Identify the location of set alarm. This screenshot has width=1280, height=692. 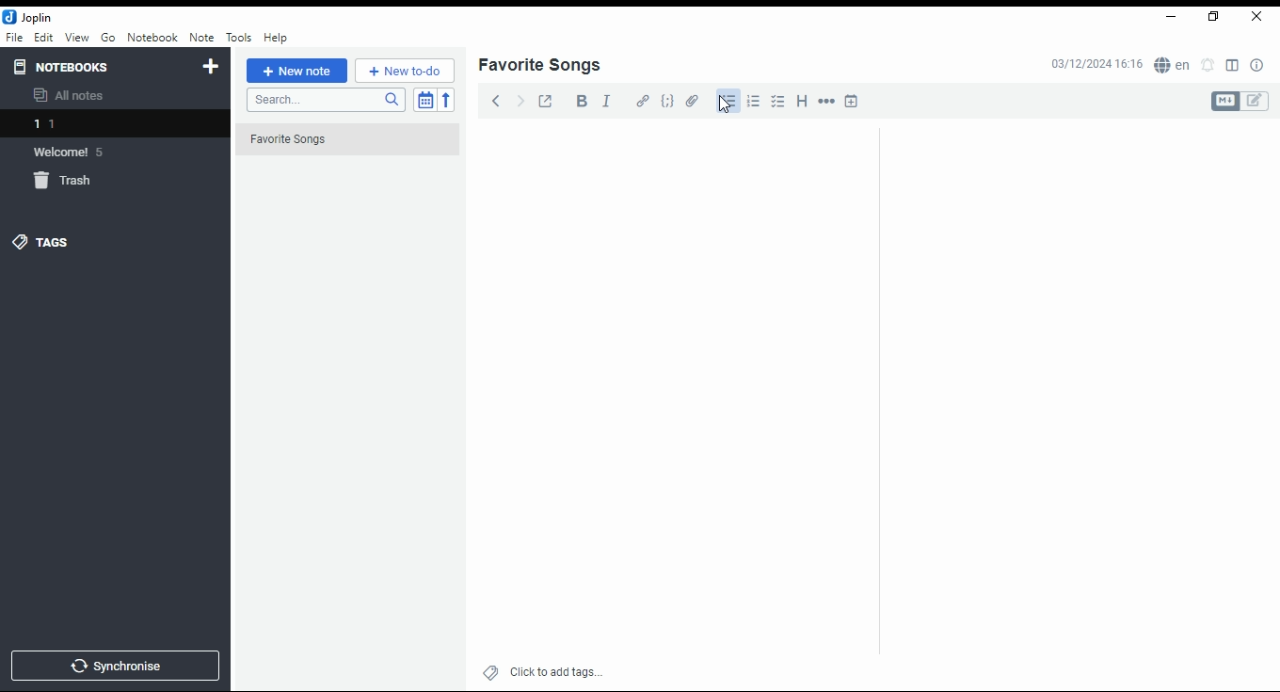
(1209, 65).